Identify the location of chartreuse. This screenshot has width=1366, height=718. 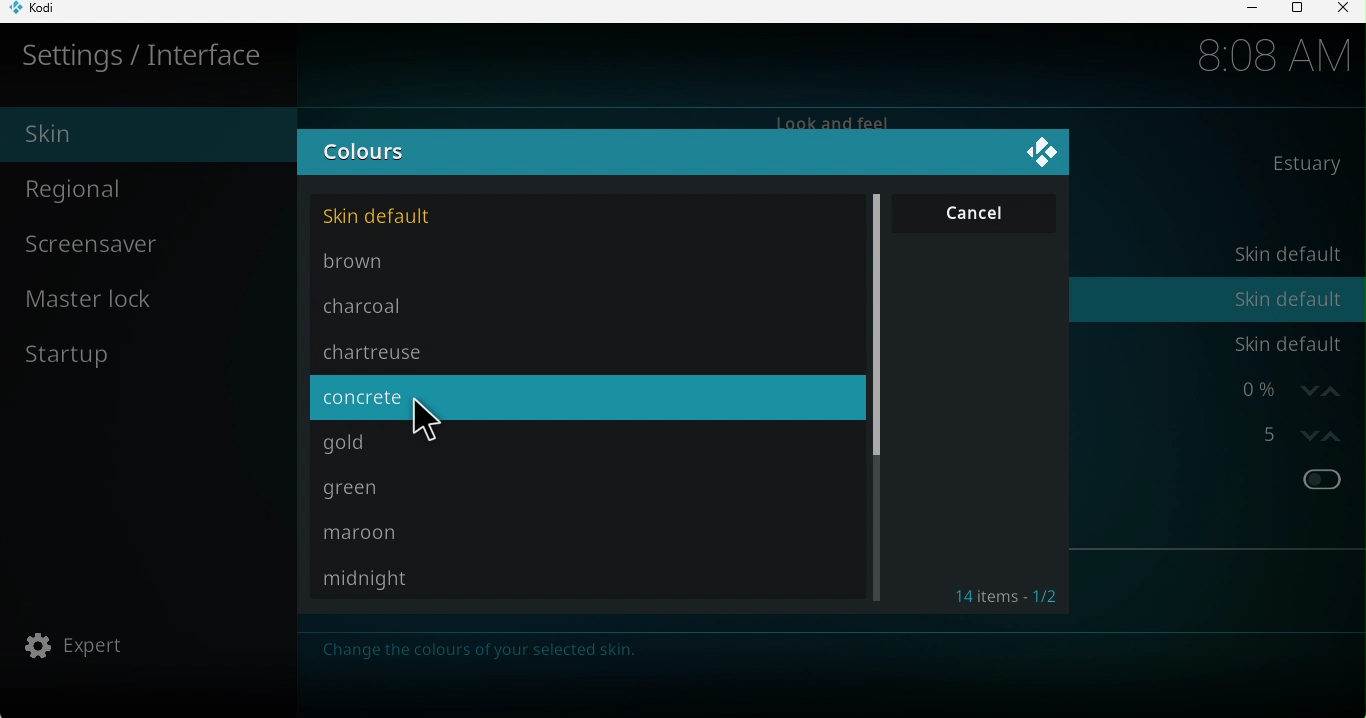
(588, 351).